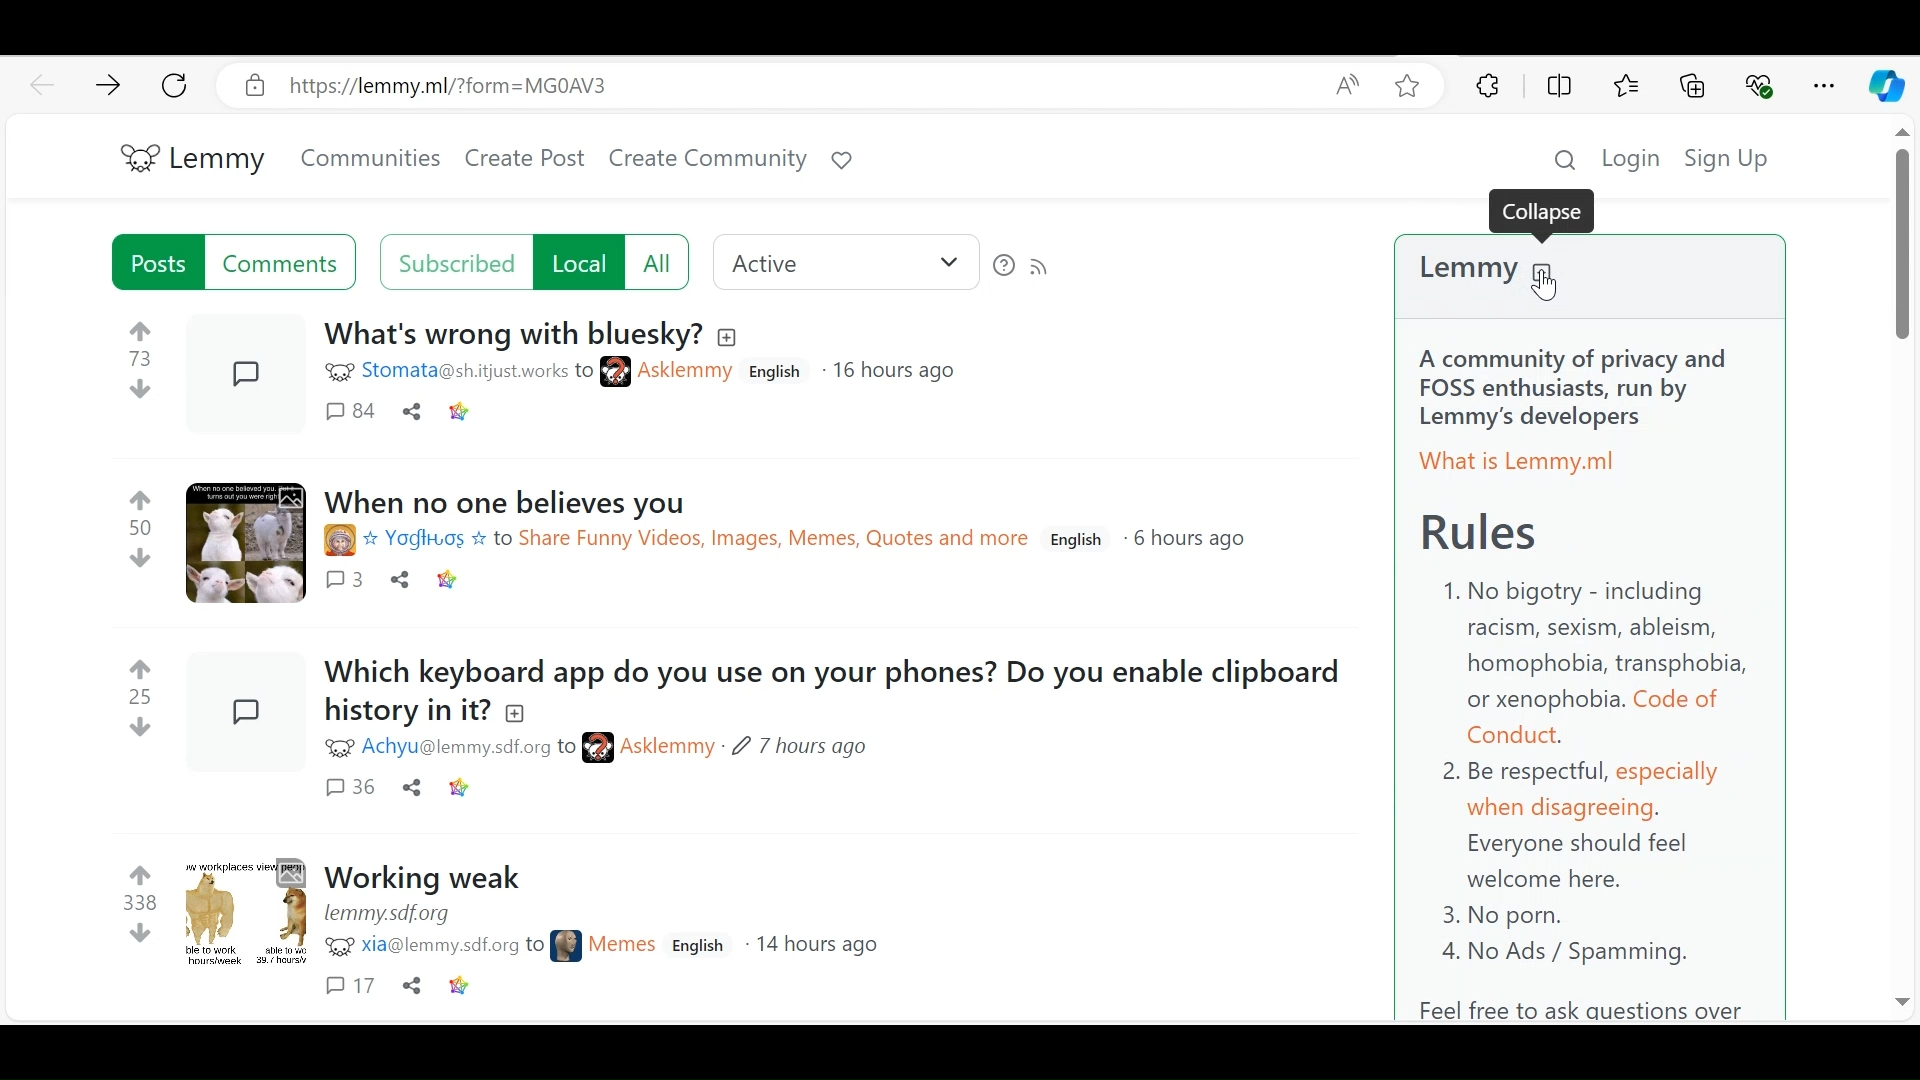 The height and width of the screenshot is (1080, 1920). What do you see at coordinates (460, 411) in the screenshot?
I see `link` at bounding box center [460, 411].